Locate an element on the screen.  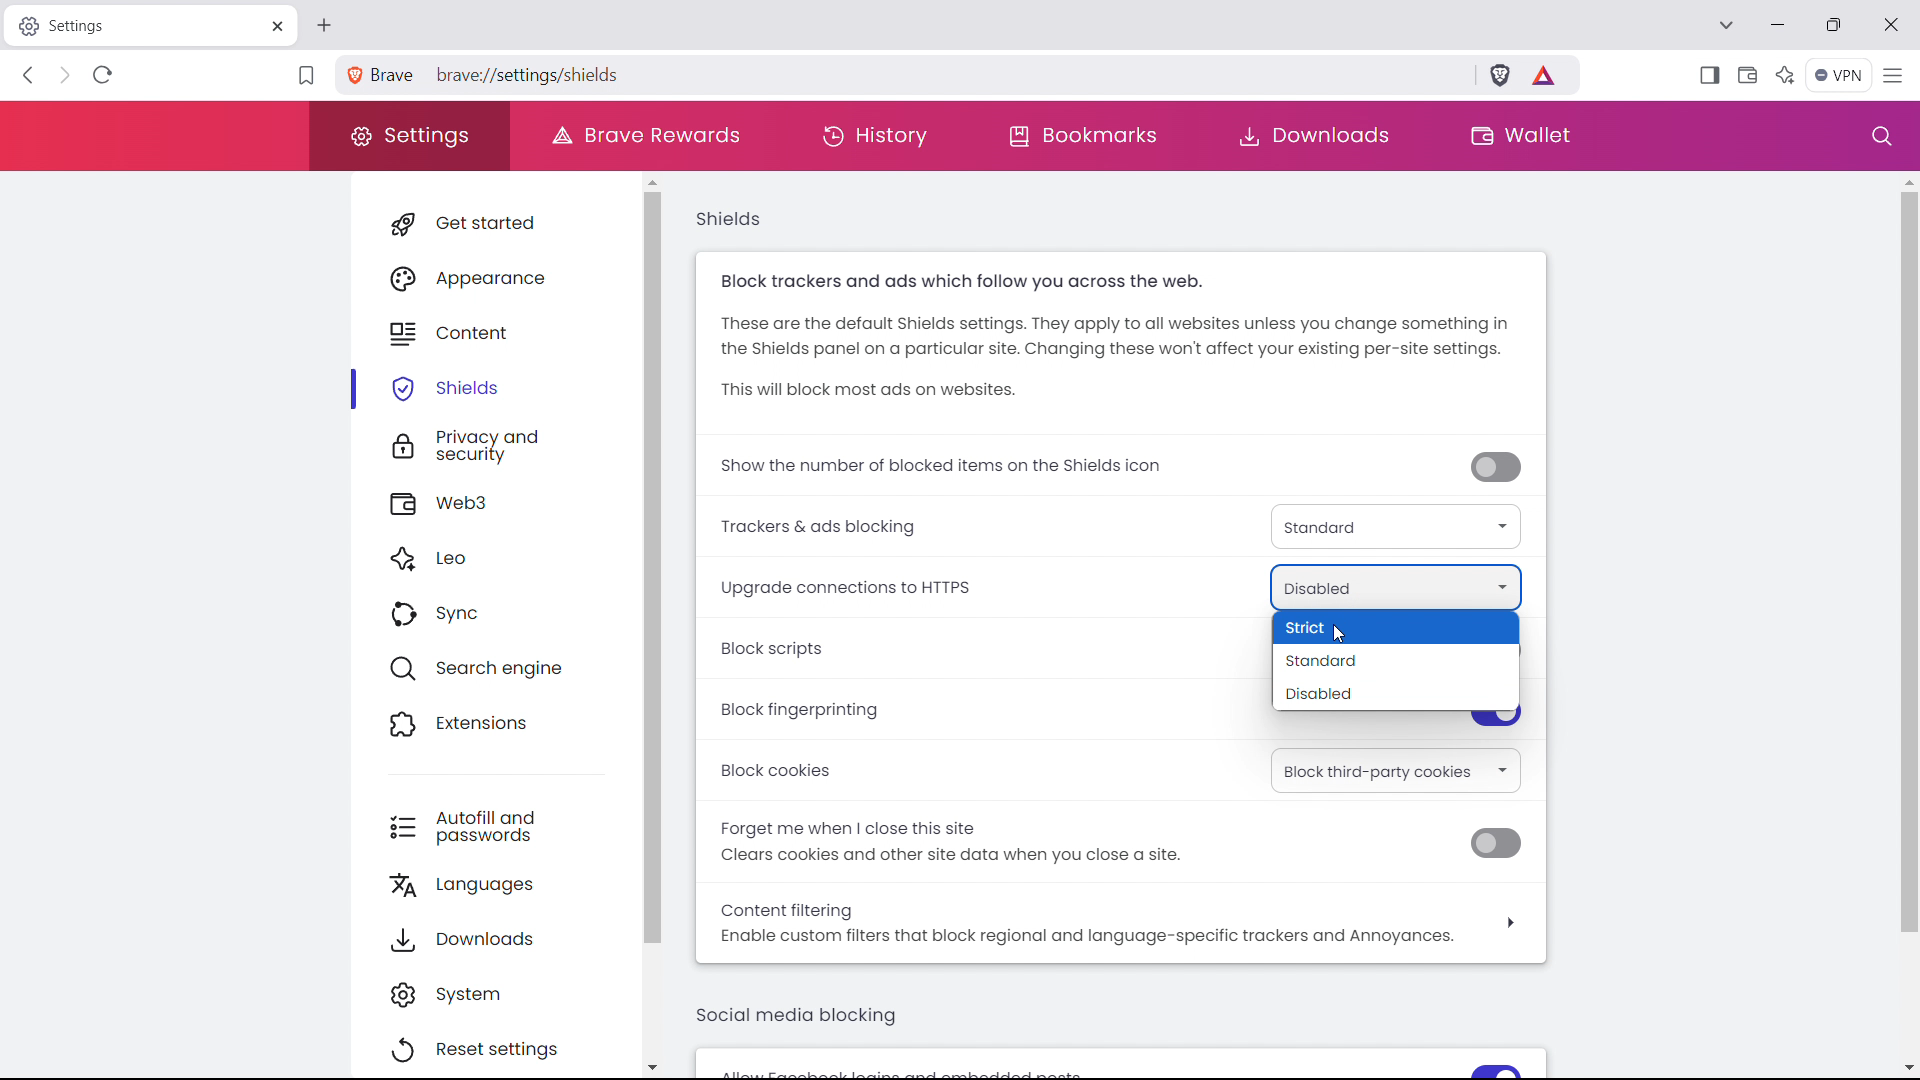
trackers & ads blocking type is located at coordinates (1395, 527).